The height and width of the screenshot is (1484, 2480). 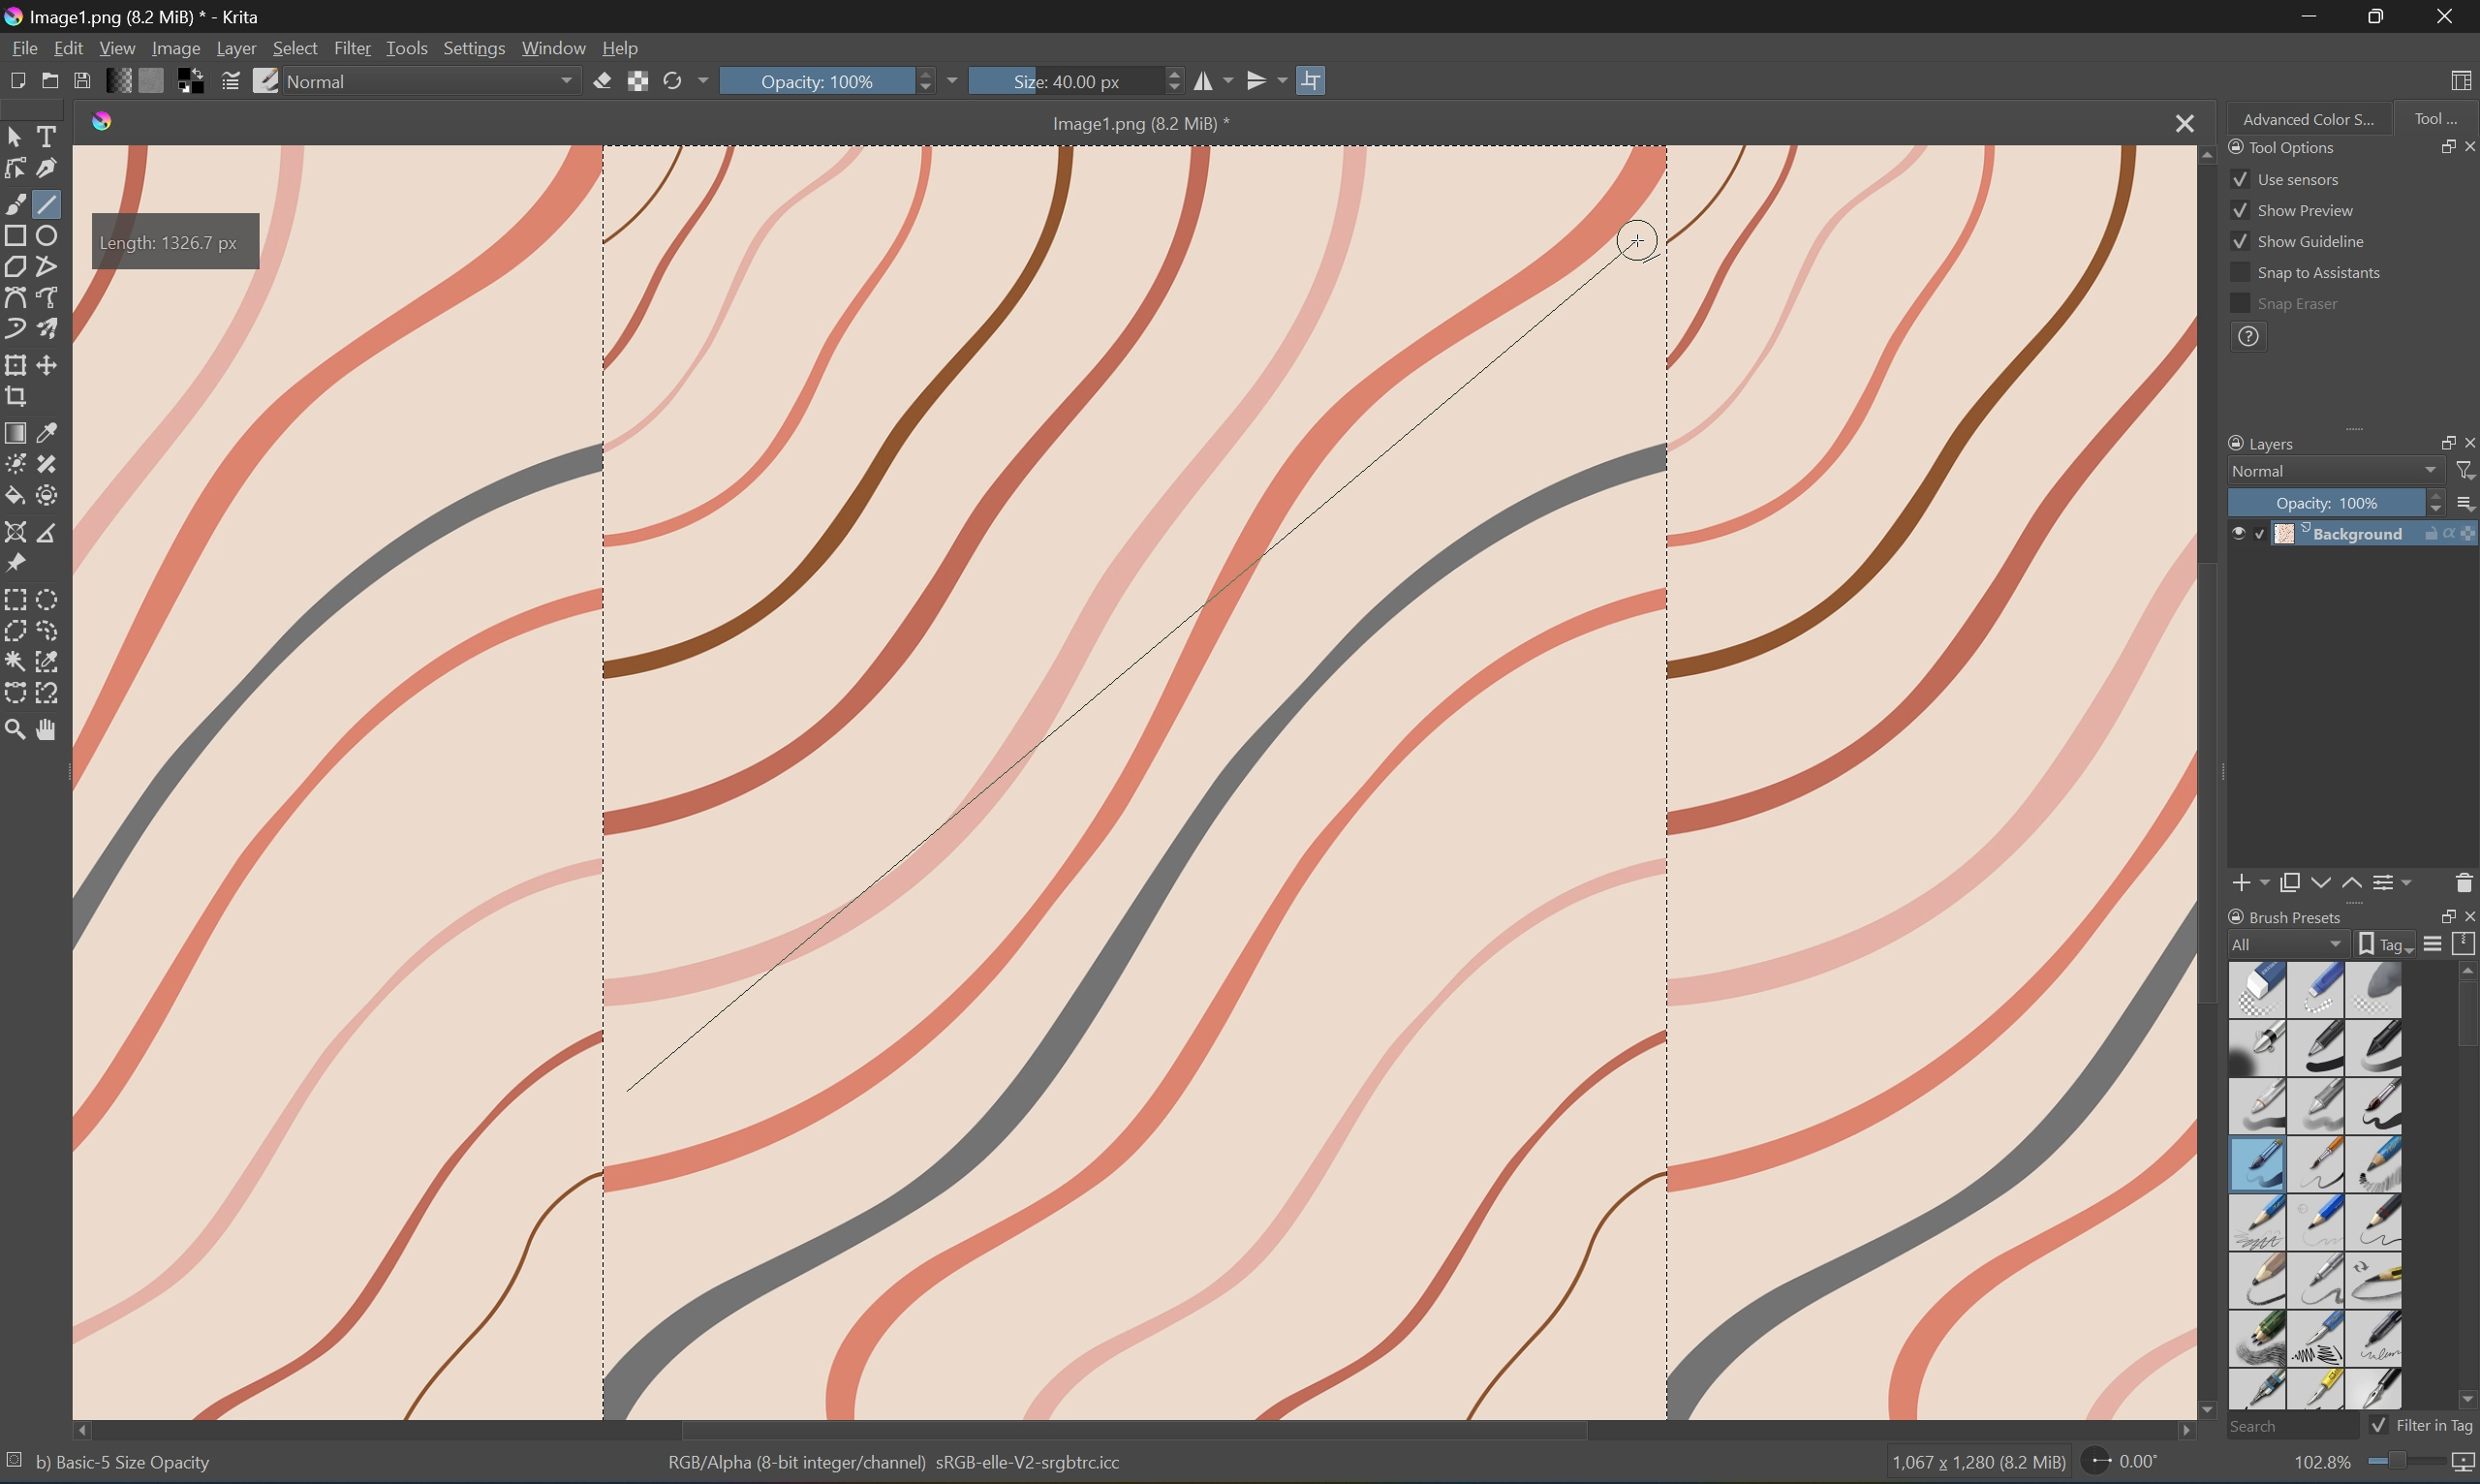 What do you see at coordinates (1135, 1429) in the screenshot?
I see `Scroll Bar` at bounding box center [1135, 1429].